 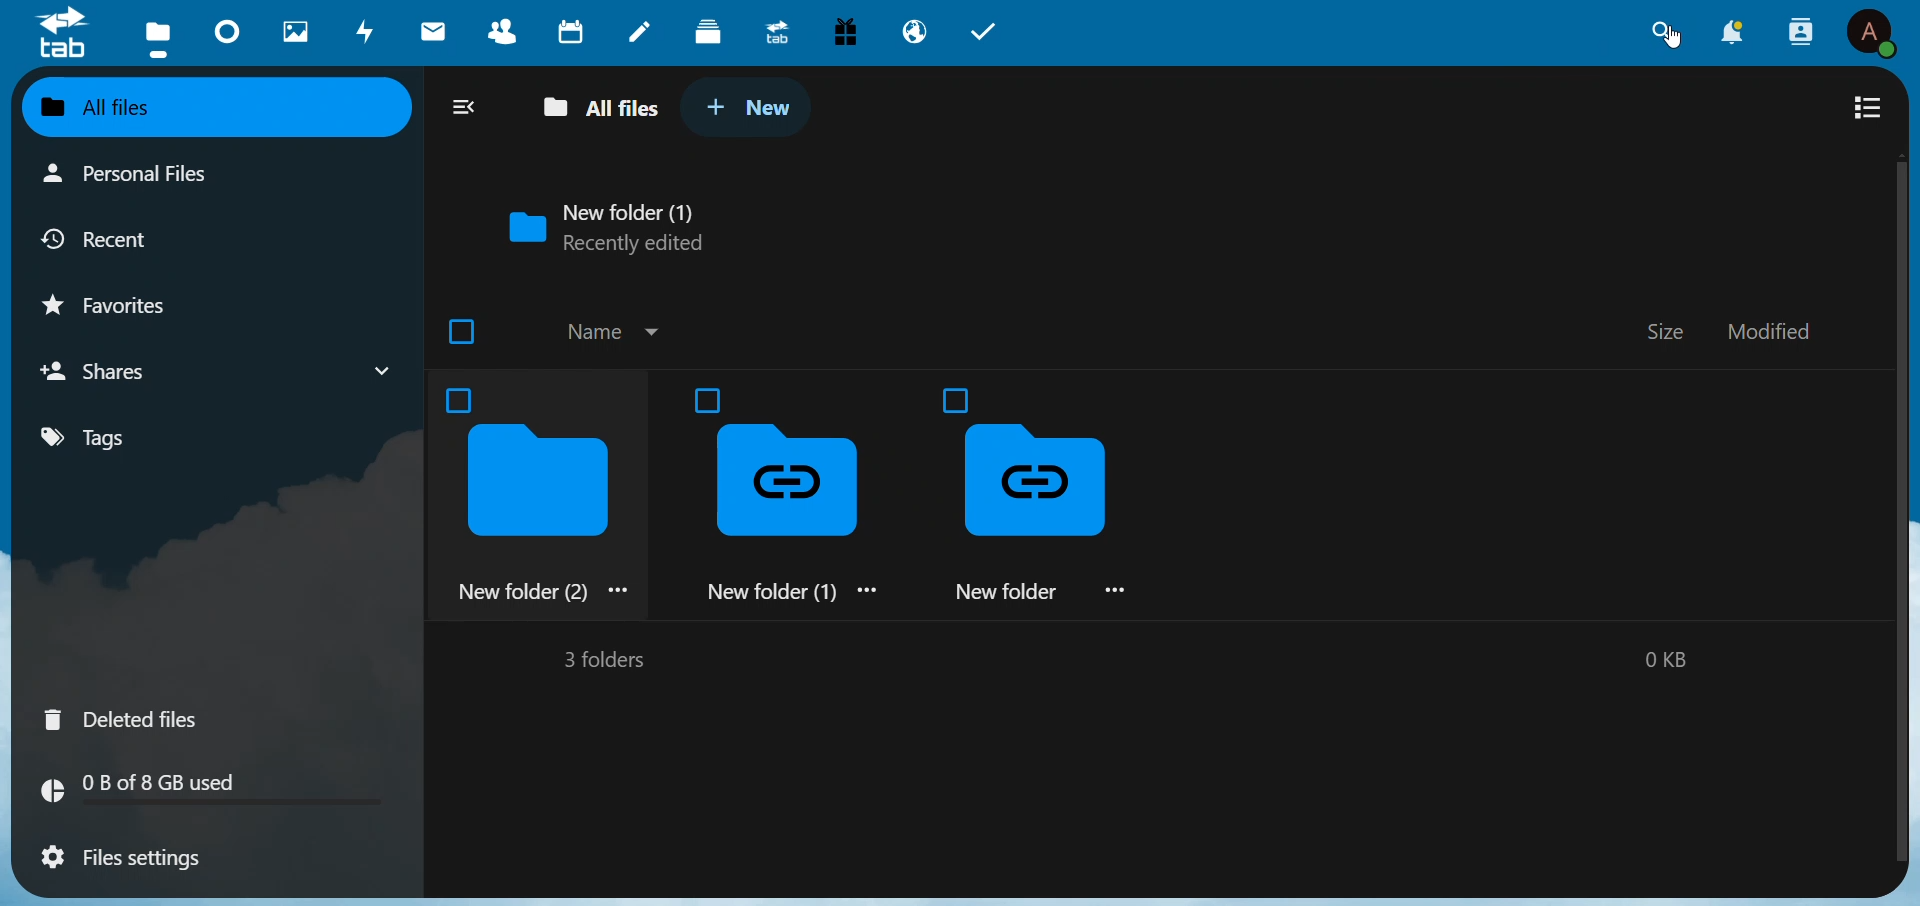 I want to click on checkbox, so click(x=464, y=327).